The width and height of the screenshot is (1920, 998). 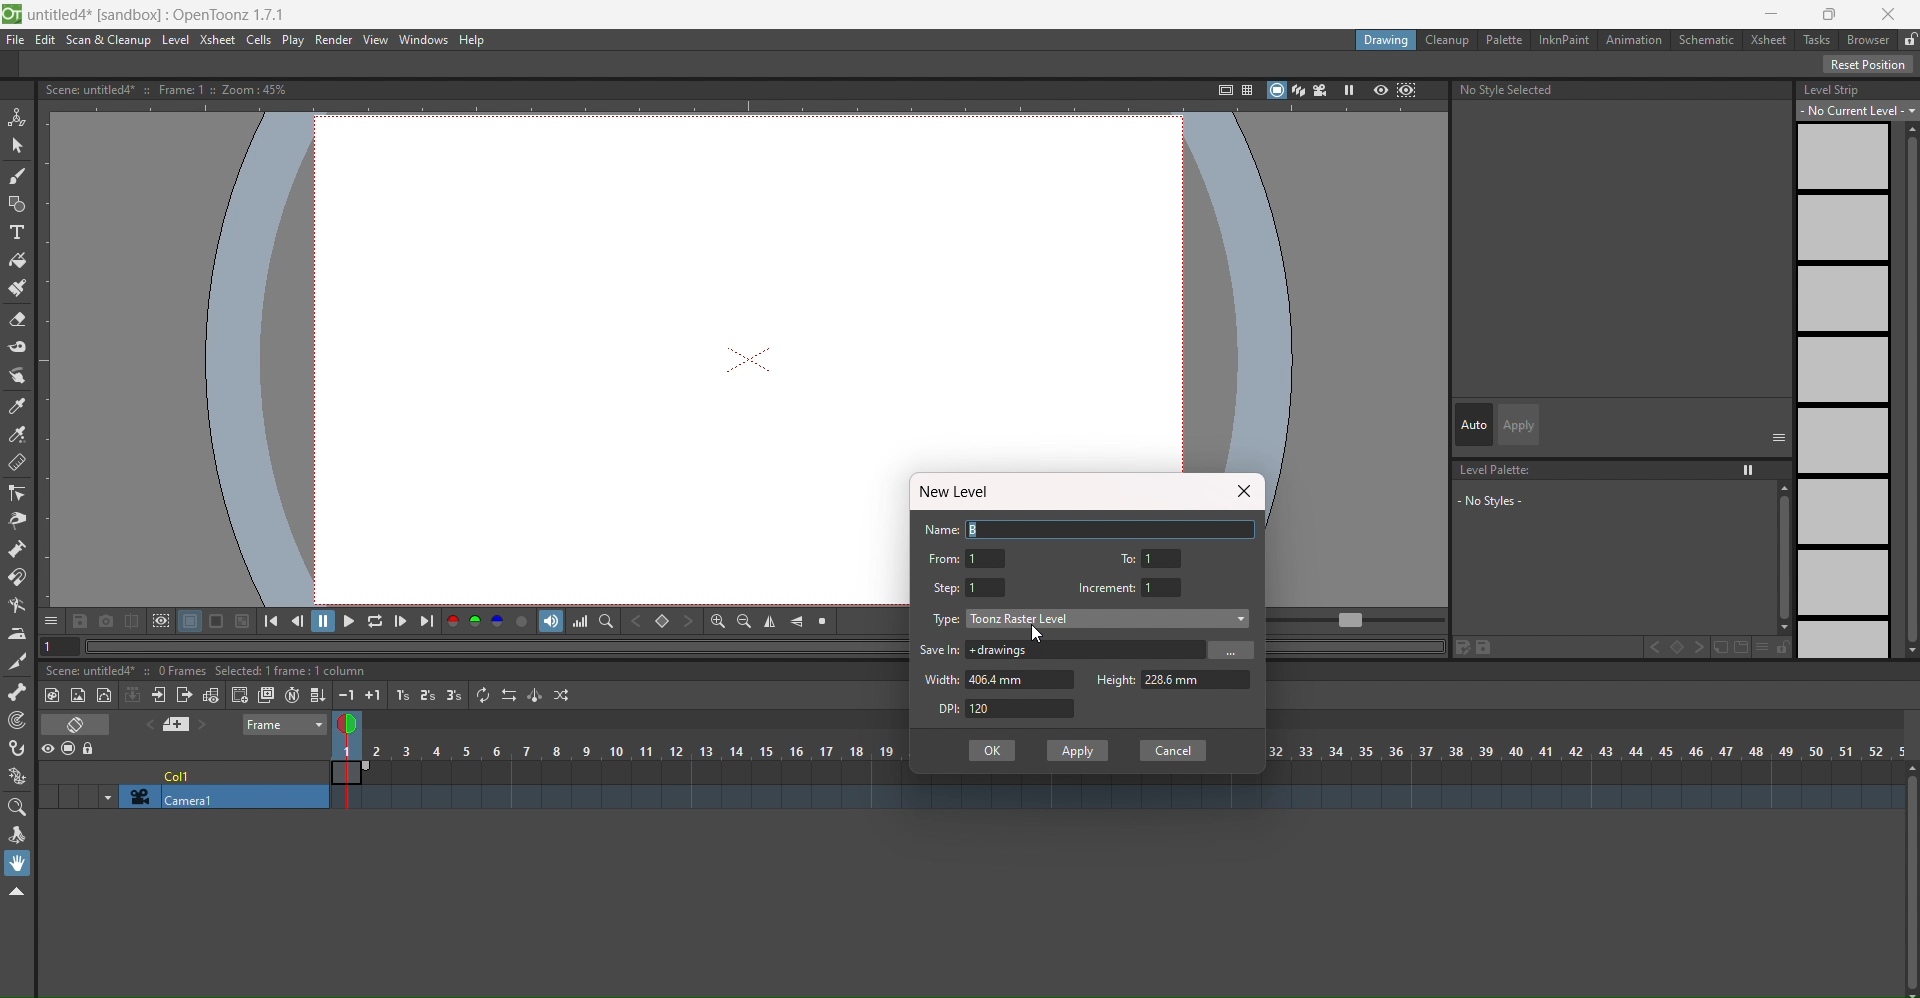 I want to click on inknpaint, so click(x=1562, y=40).